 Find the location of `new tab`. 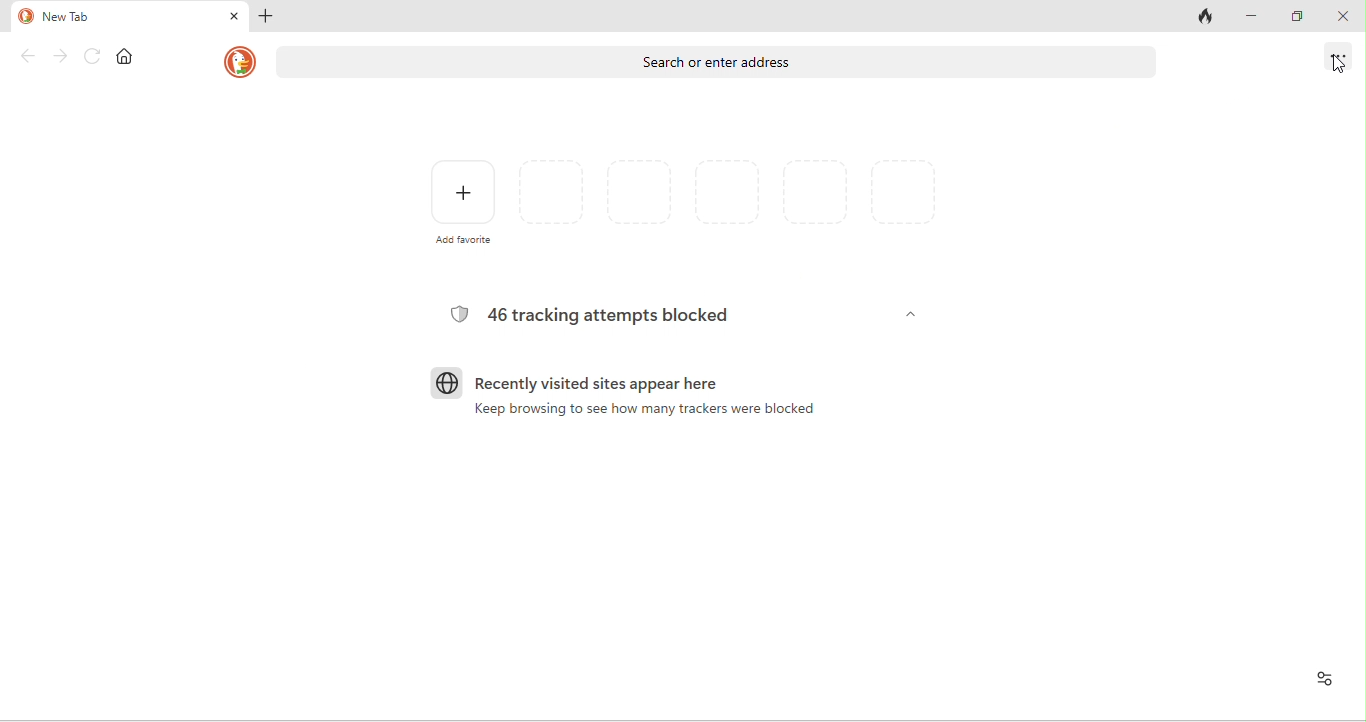

new tab is located at coordinates (129, 22).